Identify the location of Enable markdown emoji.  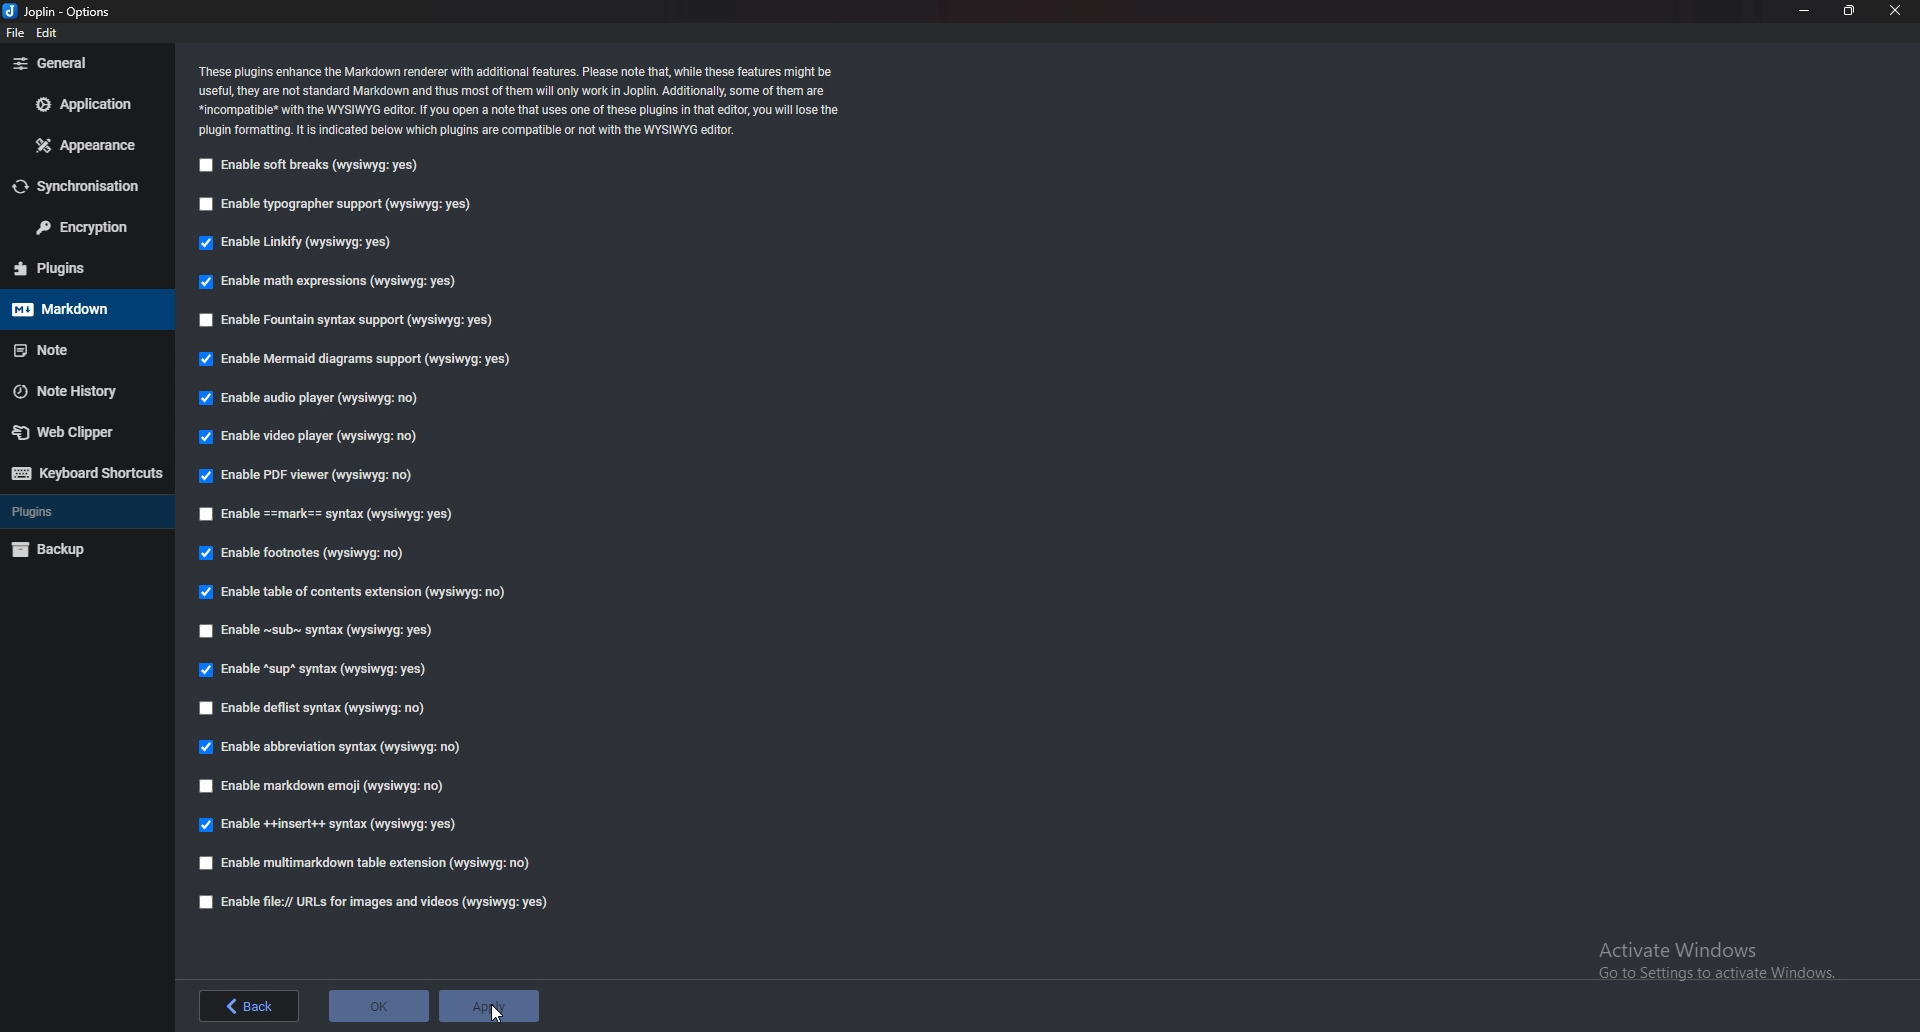
(326, 785).